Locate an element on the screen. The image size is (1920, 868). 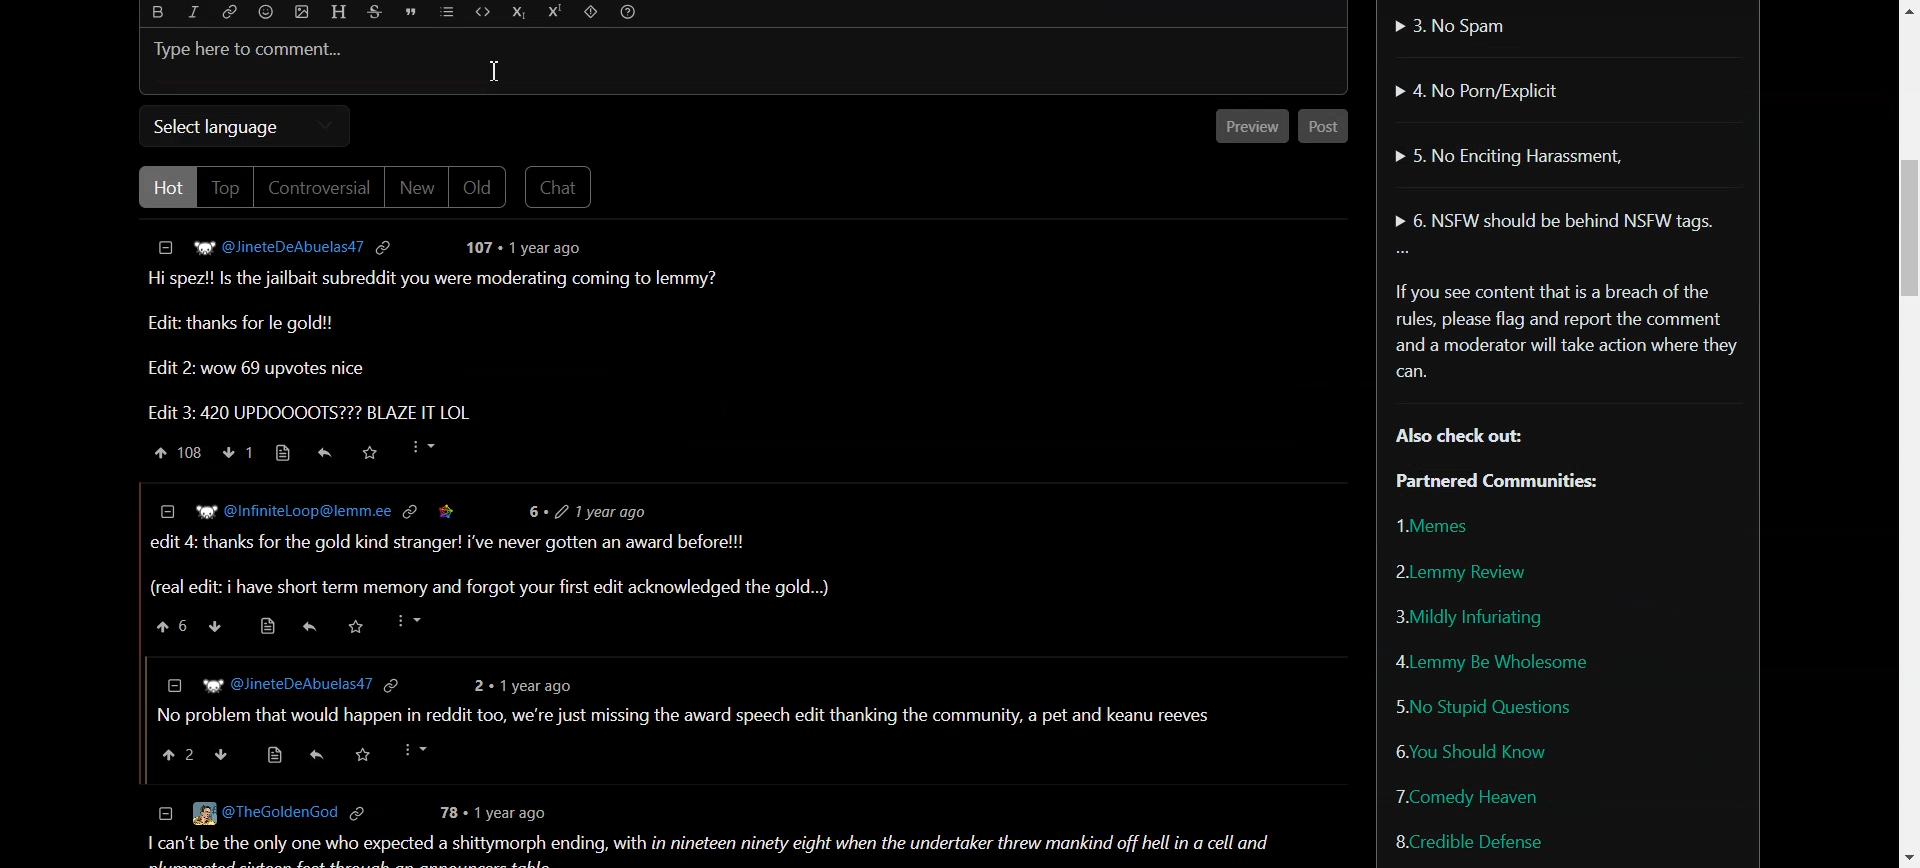
Controversial is located at coordinates (321, 188).